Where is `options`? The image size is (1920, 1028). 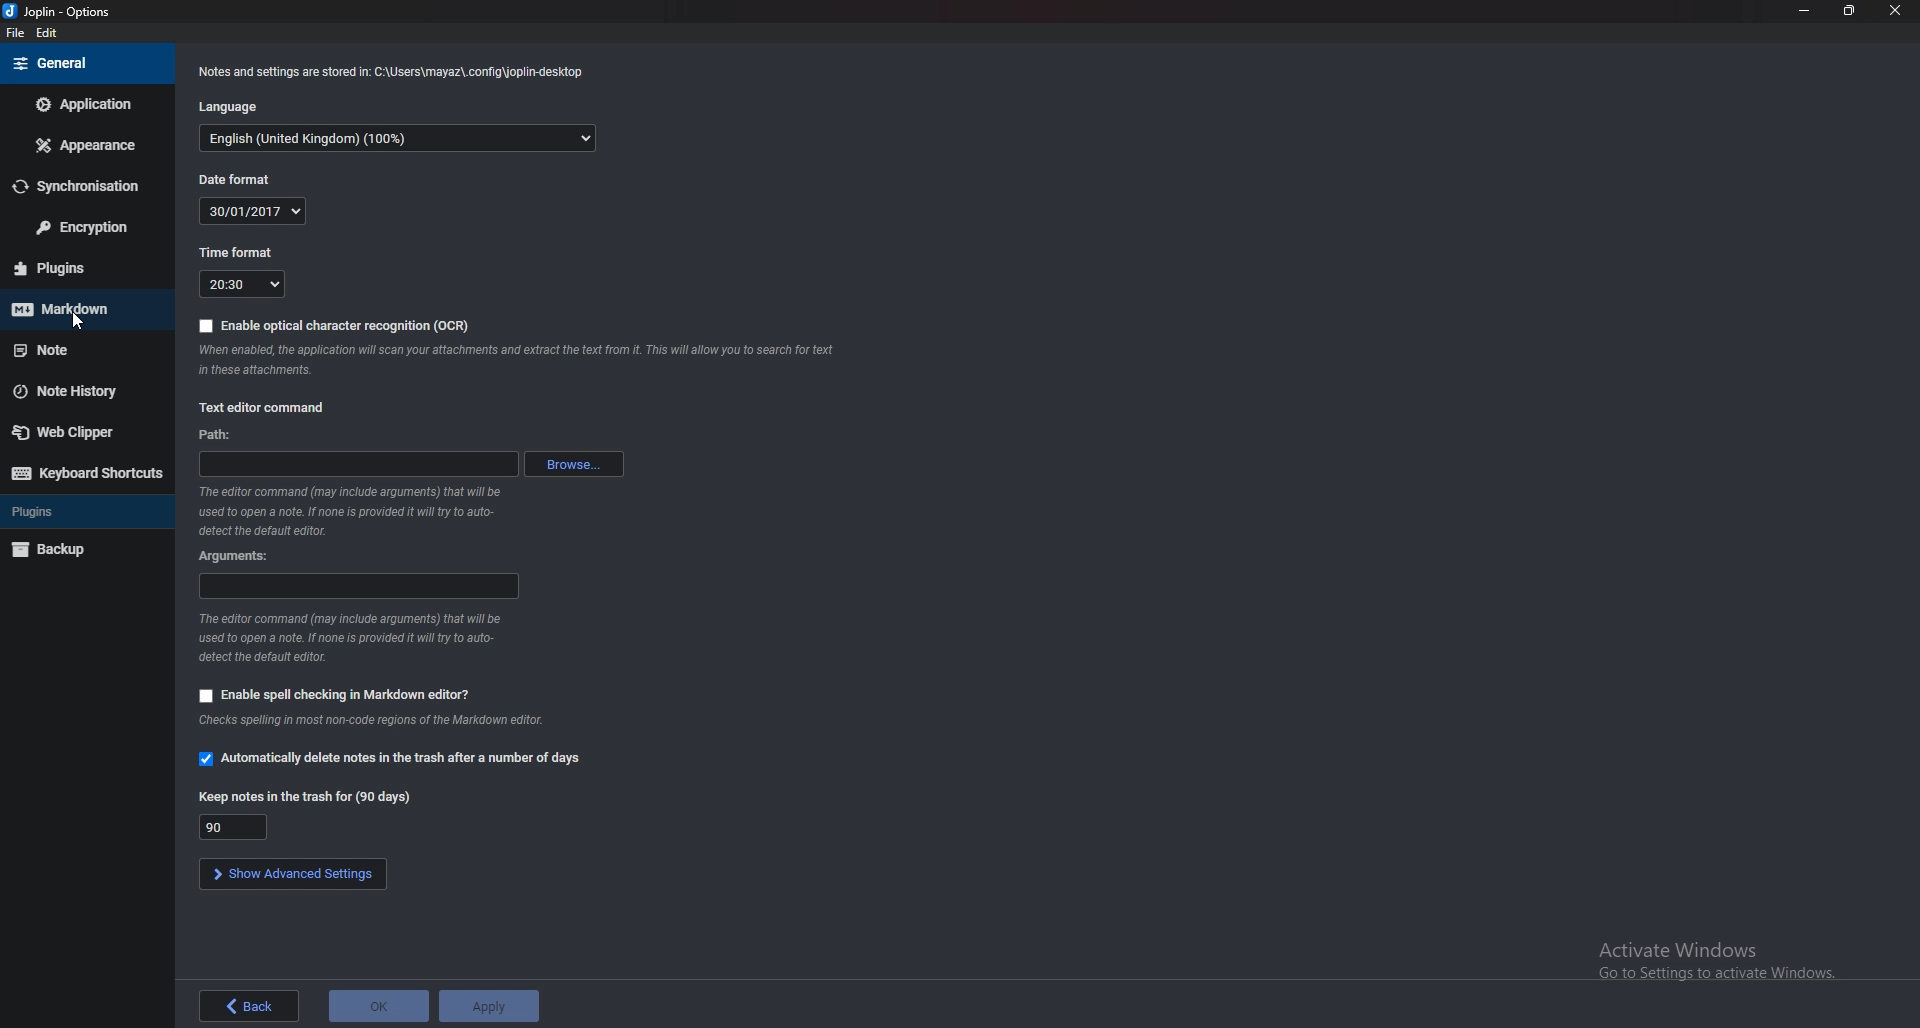
options is located at coordinates (65, 11).